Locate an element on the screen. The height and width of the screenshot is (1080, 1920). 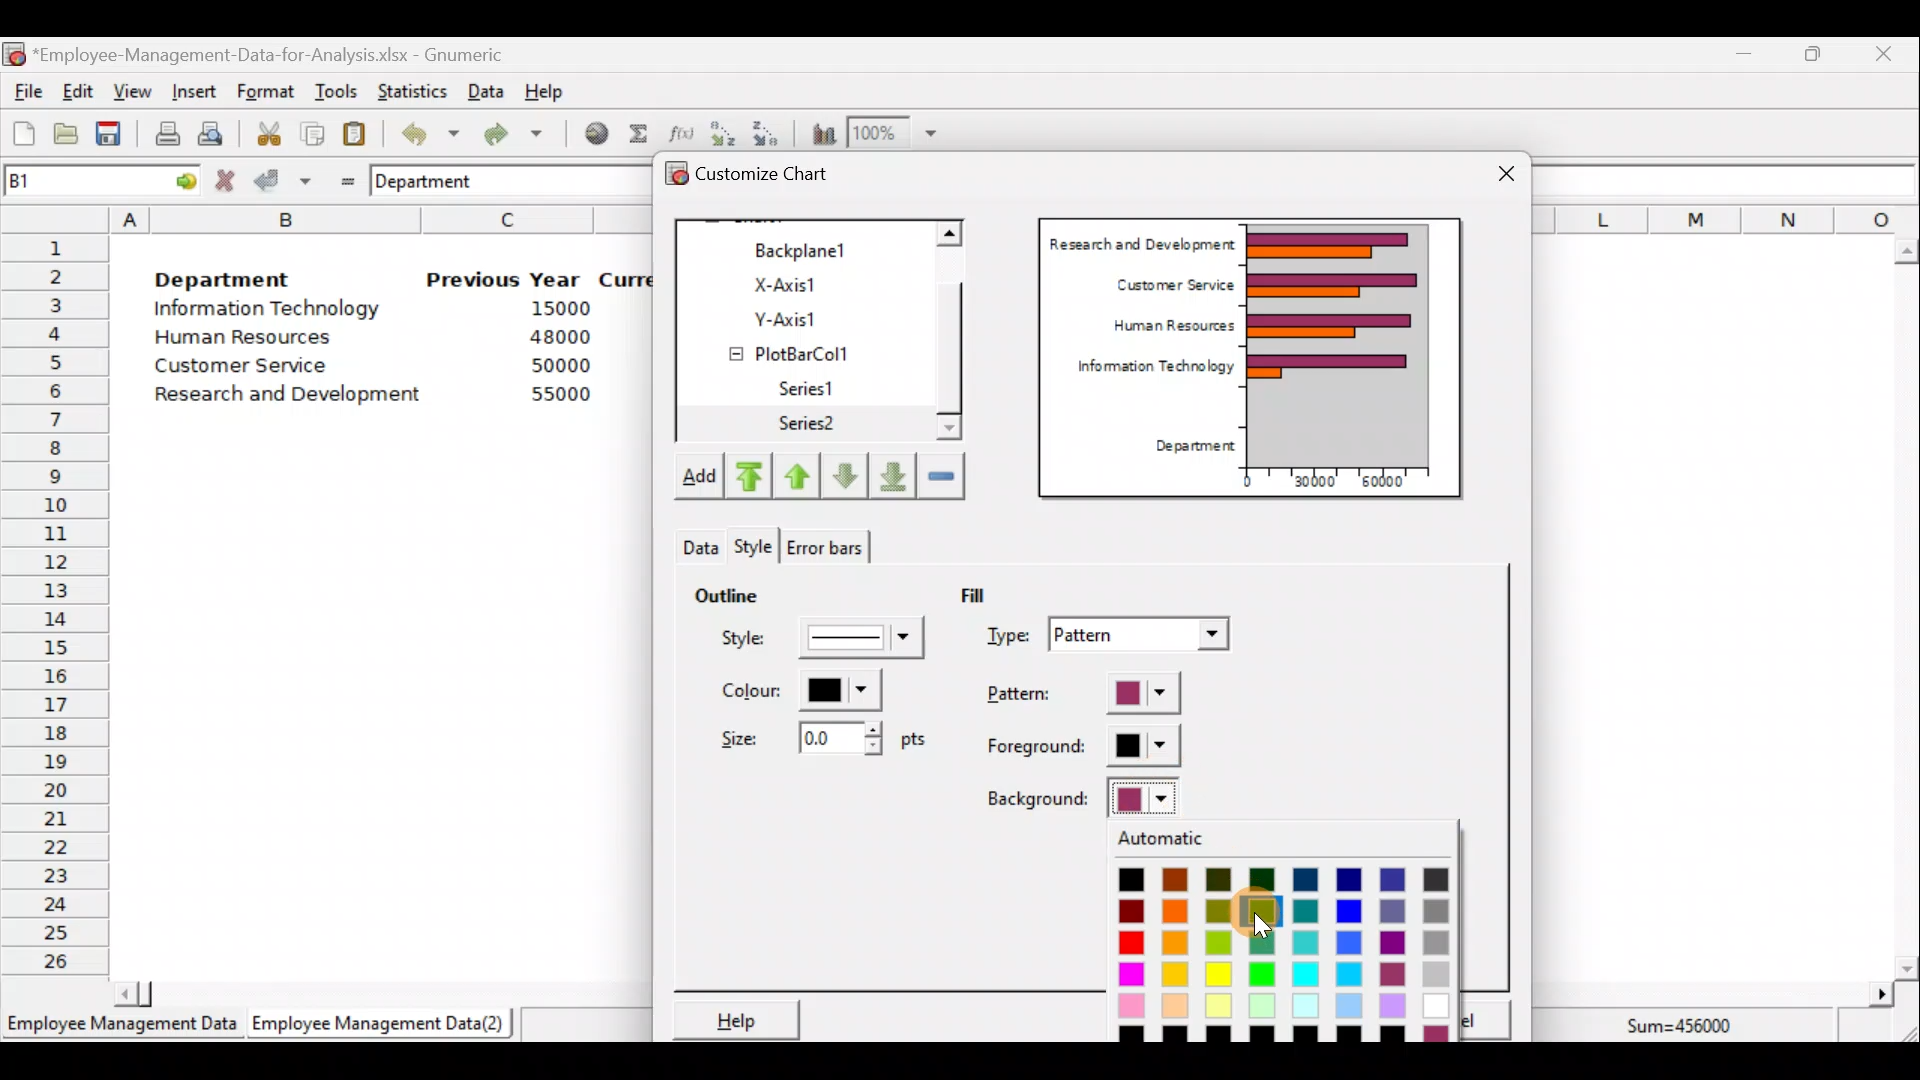
Cancel change is located at coordinates (228, 180).